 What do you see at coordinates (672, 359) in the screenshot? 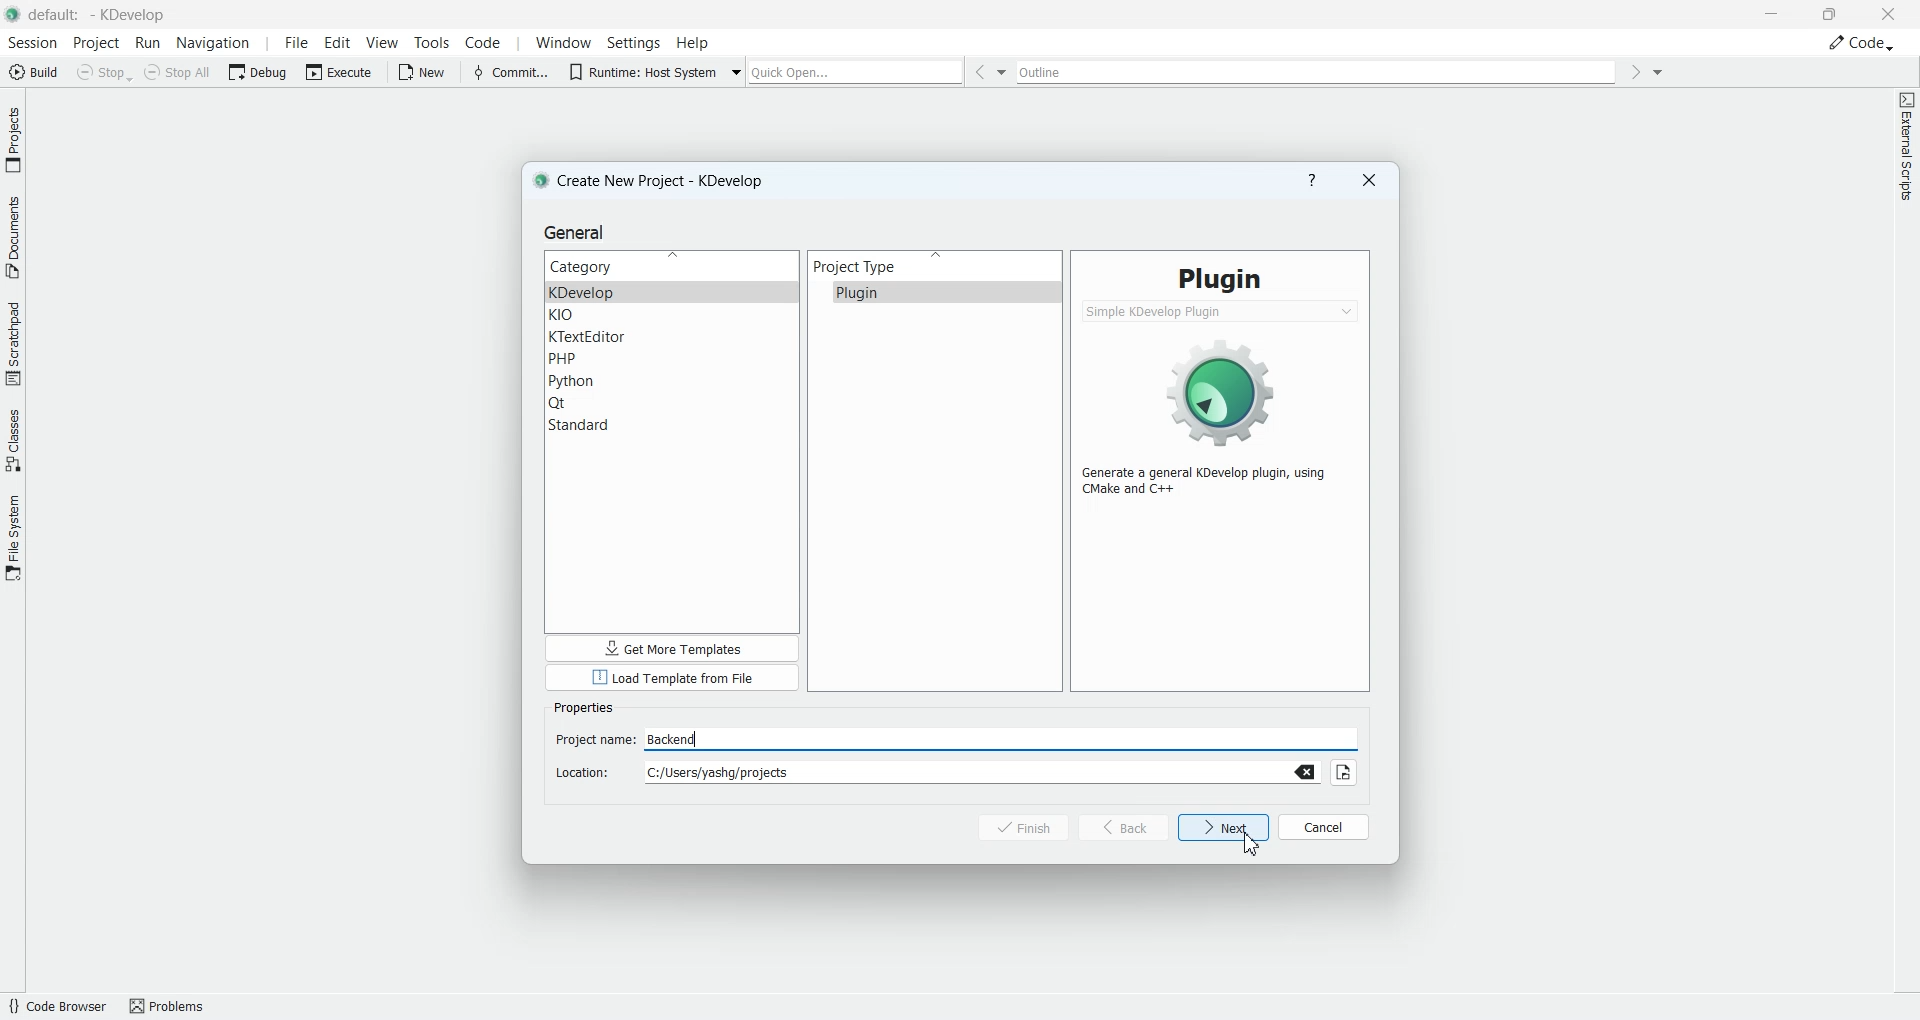
I see `PHP` at bounding box center [672, 359].